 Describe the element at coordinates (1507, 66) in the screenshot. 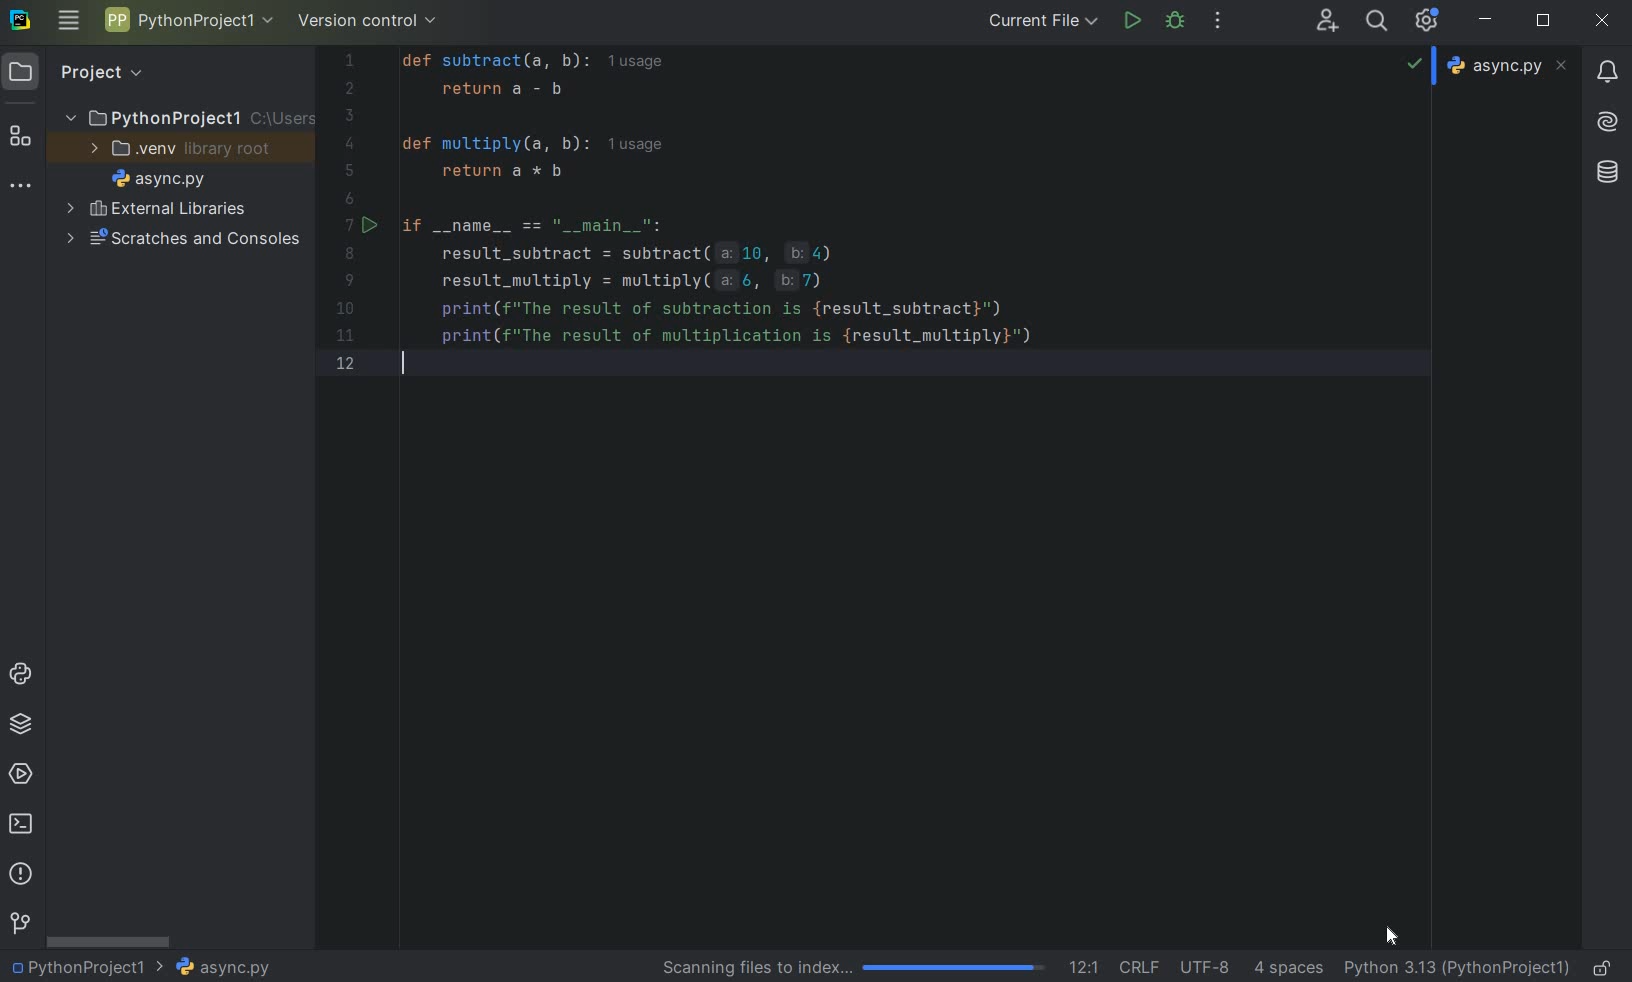

I see `file name` at that location.